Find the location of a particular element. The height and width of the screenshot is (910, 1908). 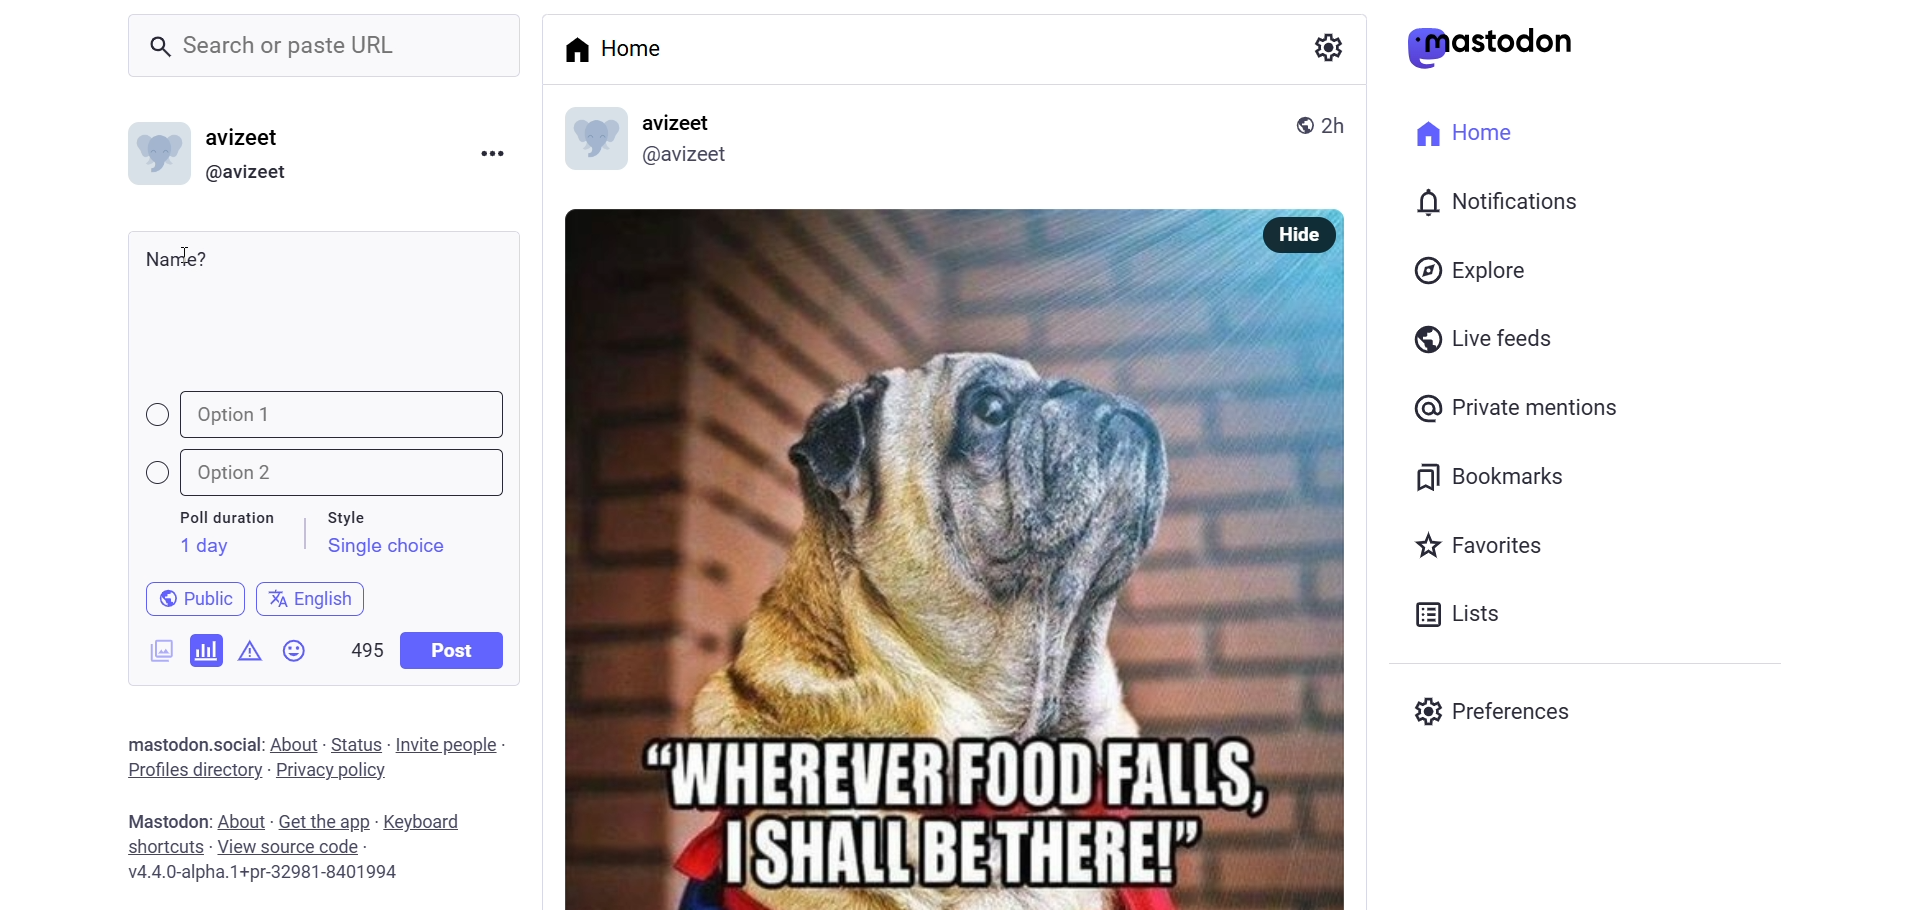

post image is located at coordinates (892, 549).